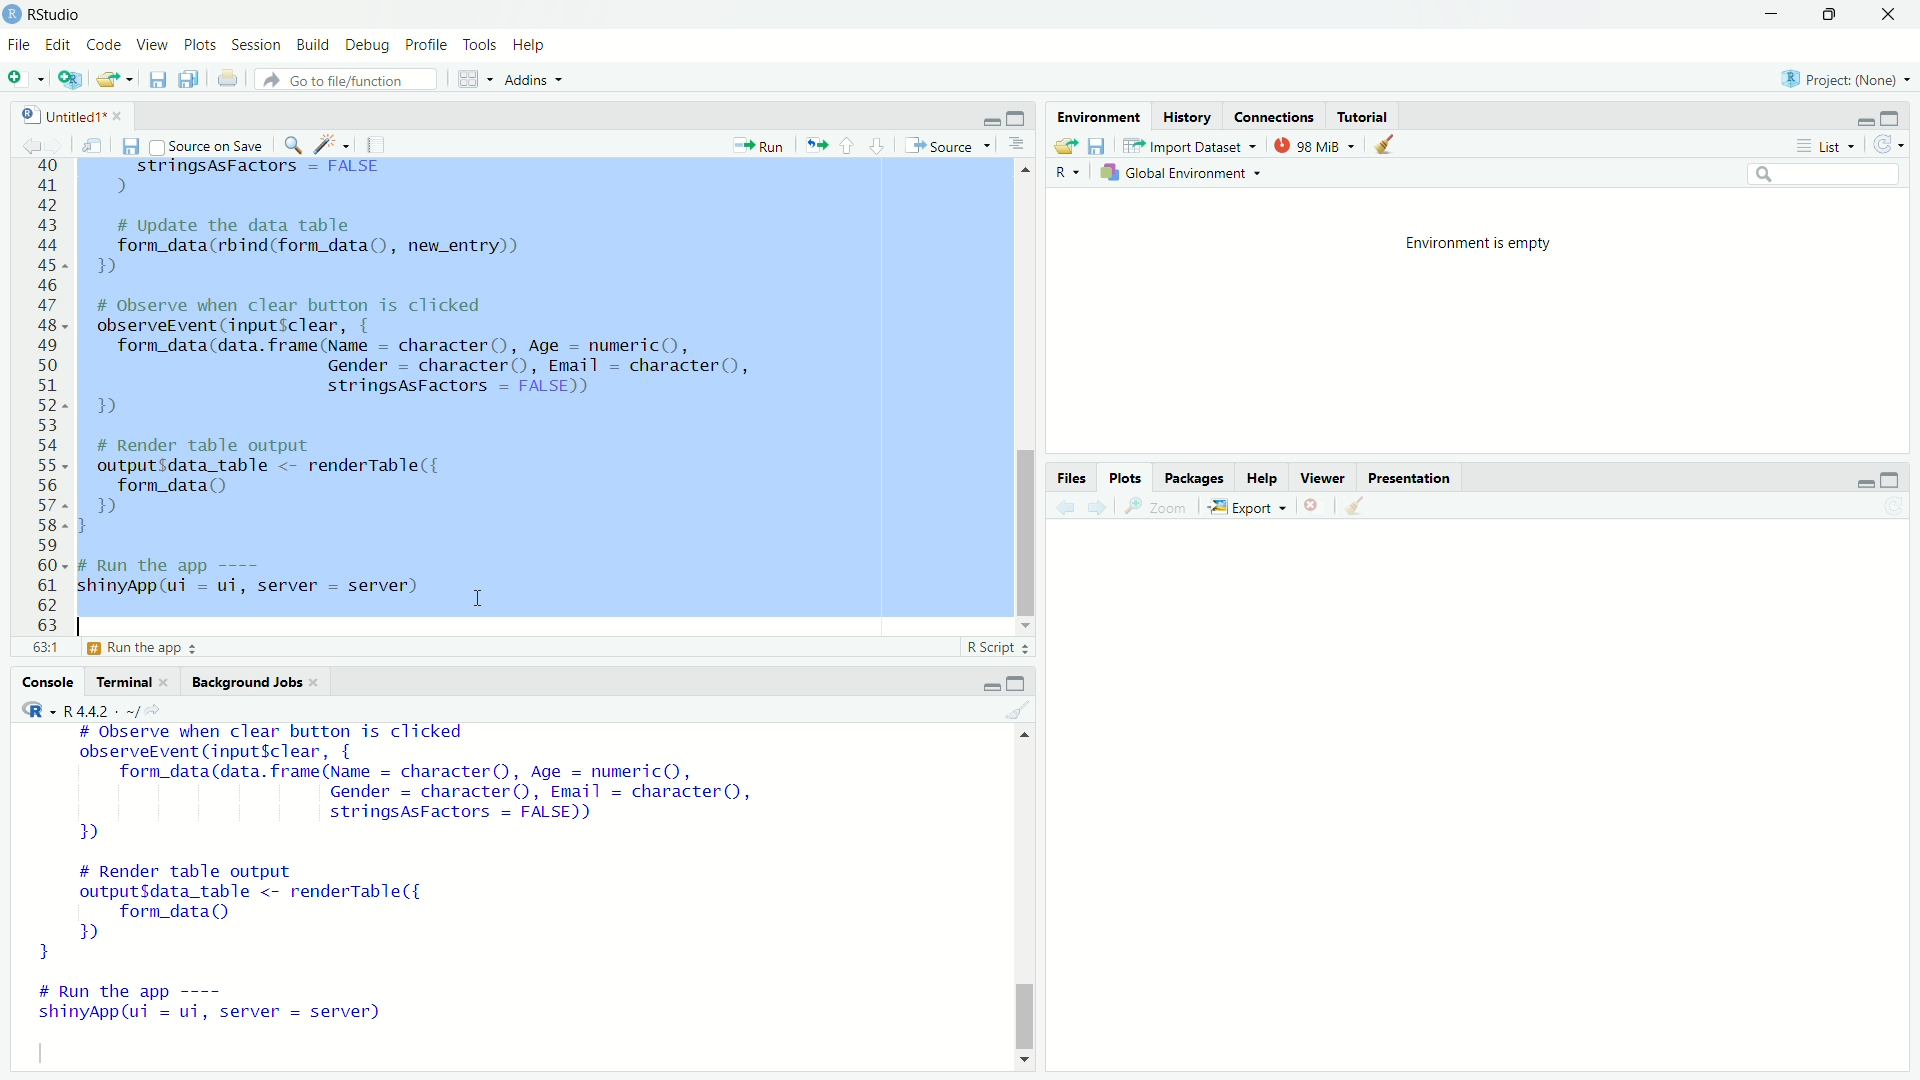 The height and width of the screenshot is (1080, 1920). What do you see at coordinates (238, 1009) in the screenshot?
I see `code to run the app` at bounding box center [238, 1009].